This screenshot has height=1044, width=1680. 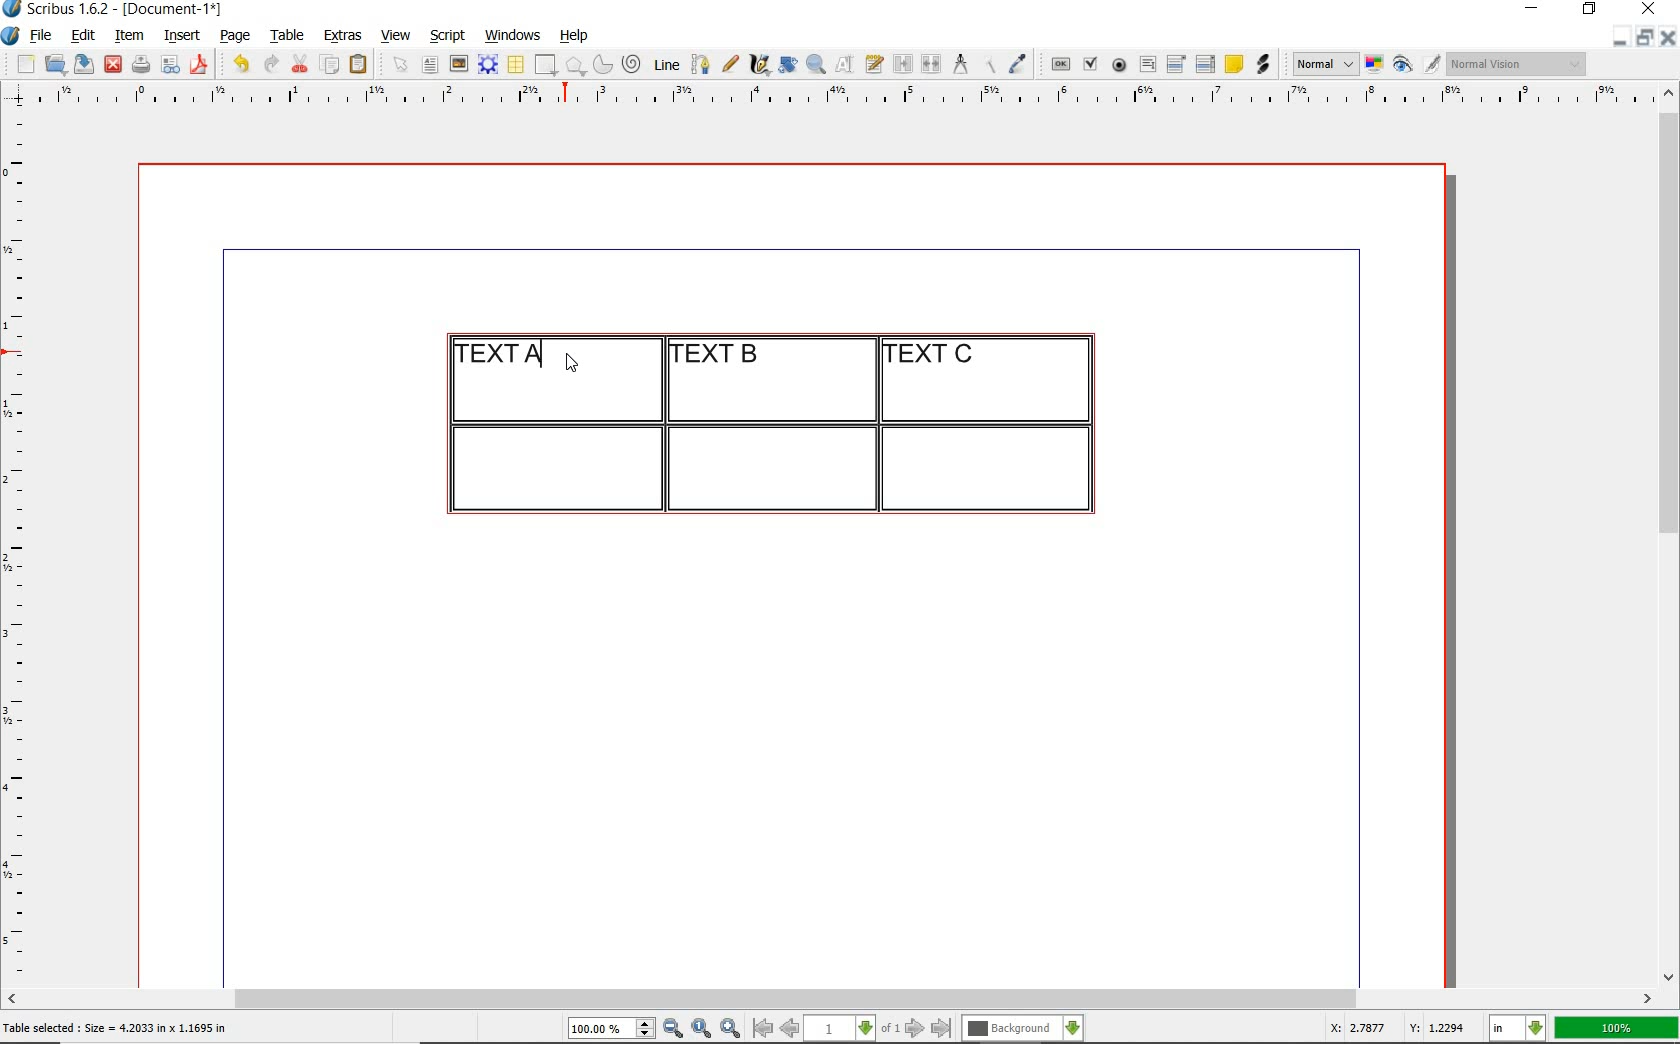 What do you see at coordinates (22, 546) in the screenshot?
I see `ruler` at bounding box center [22, 546].